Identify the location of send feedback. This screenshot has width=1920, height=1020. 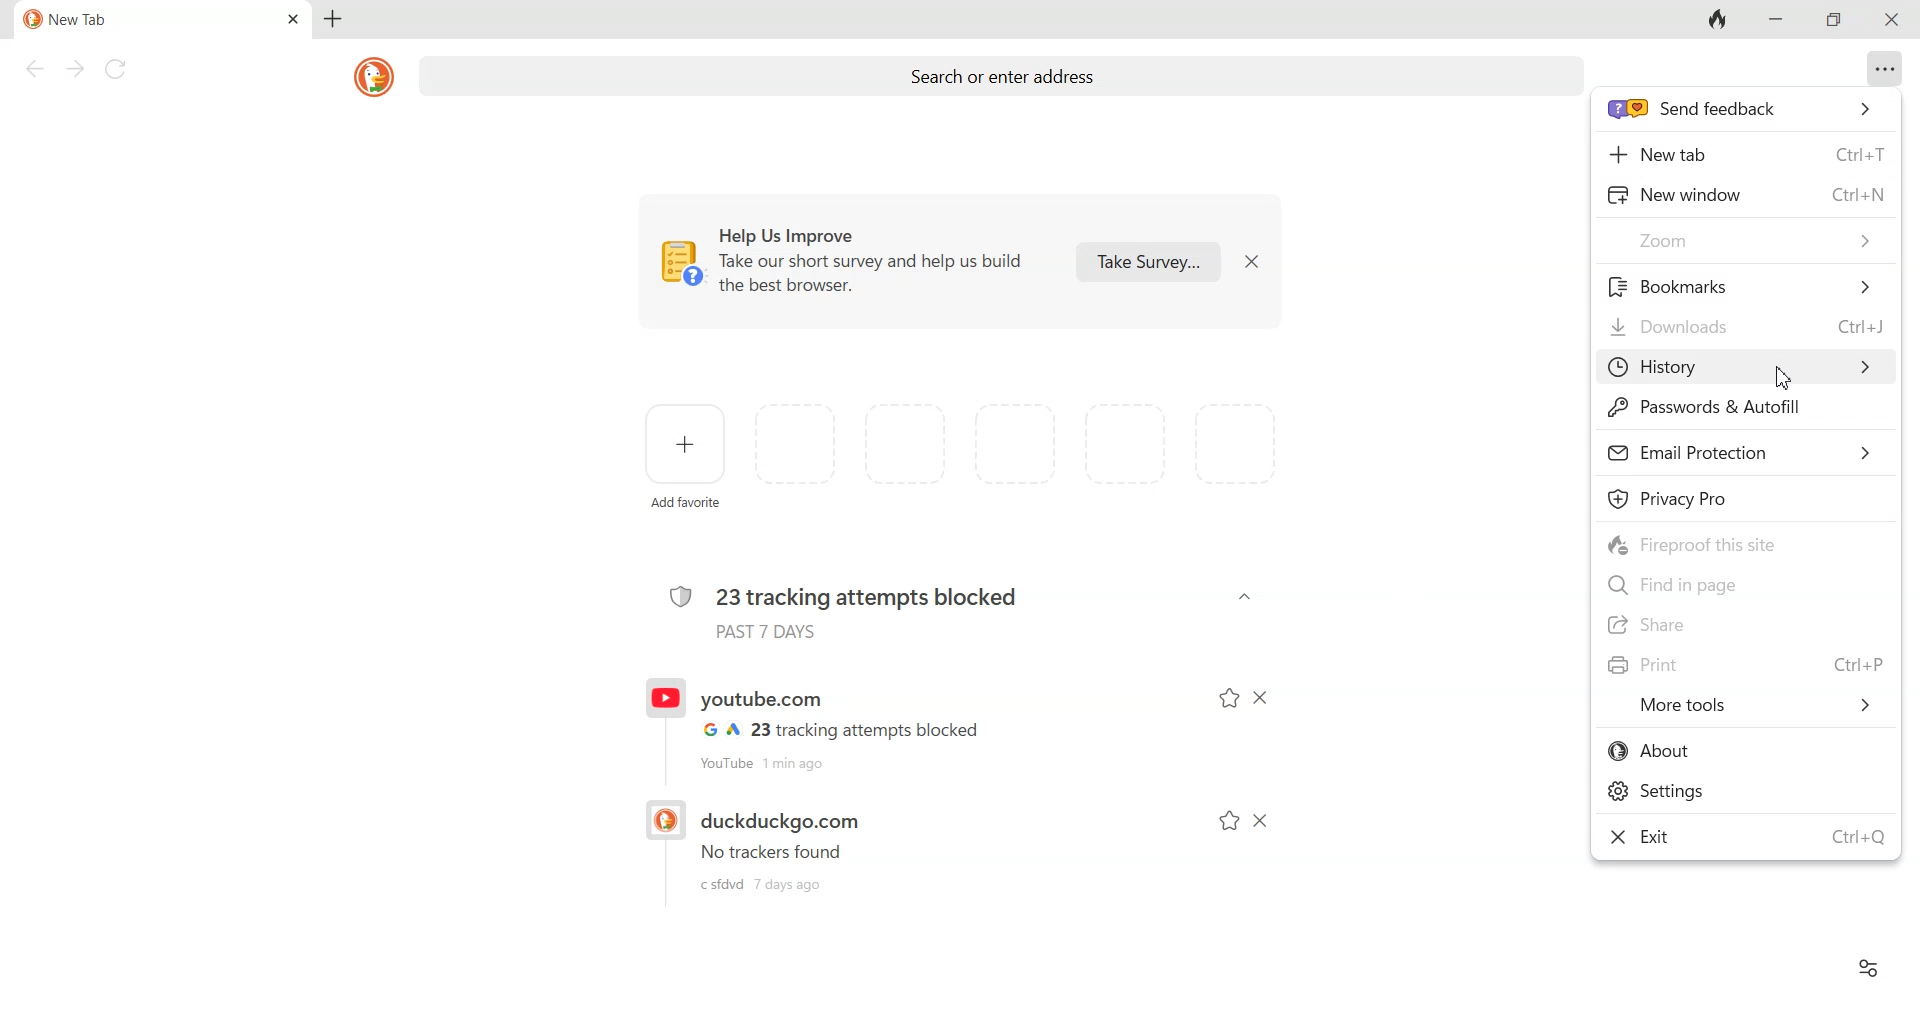
(1748, 109).